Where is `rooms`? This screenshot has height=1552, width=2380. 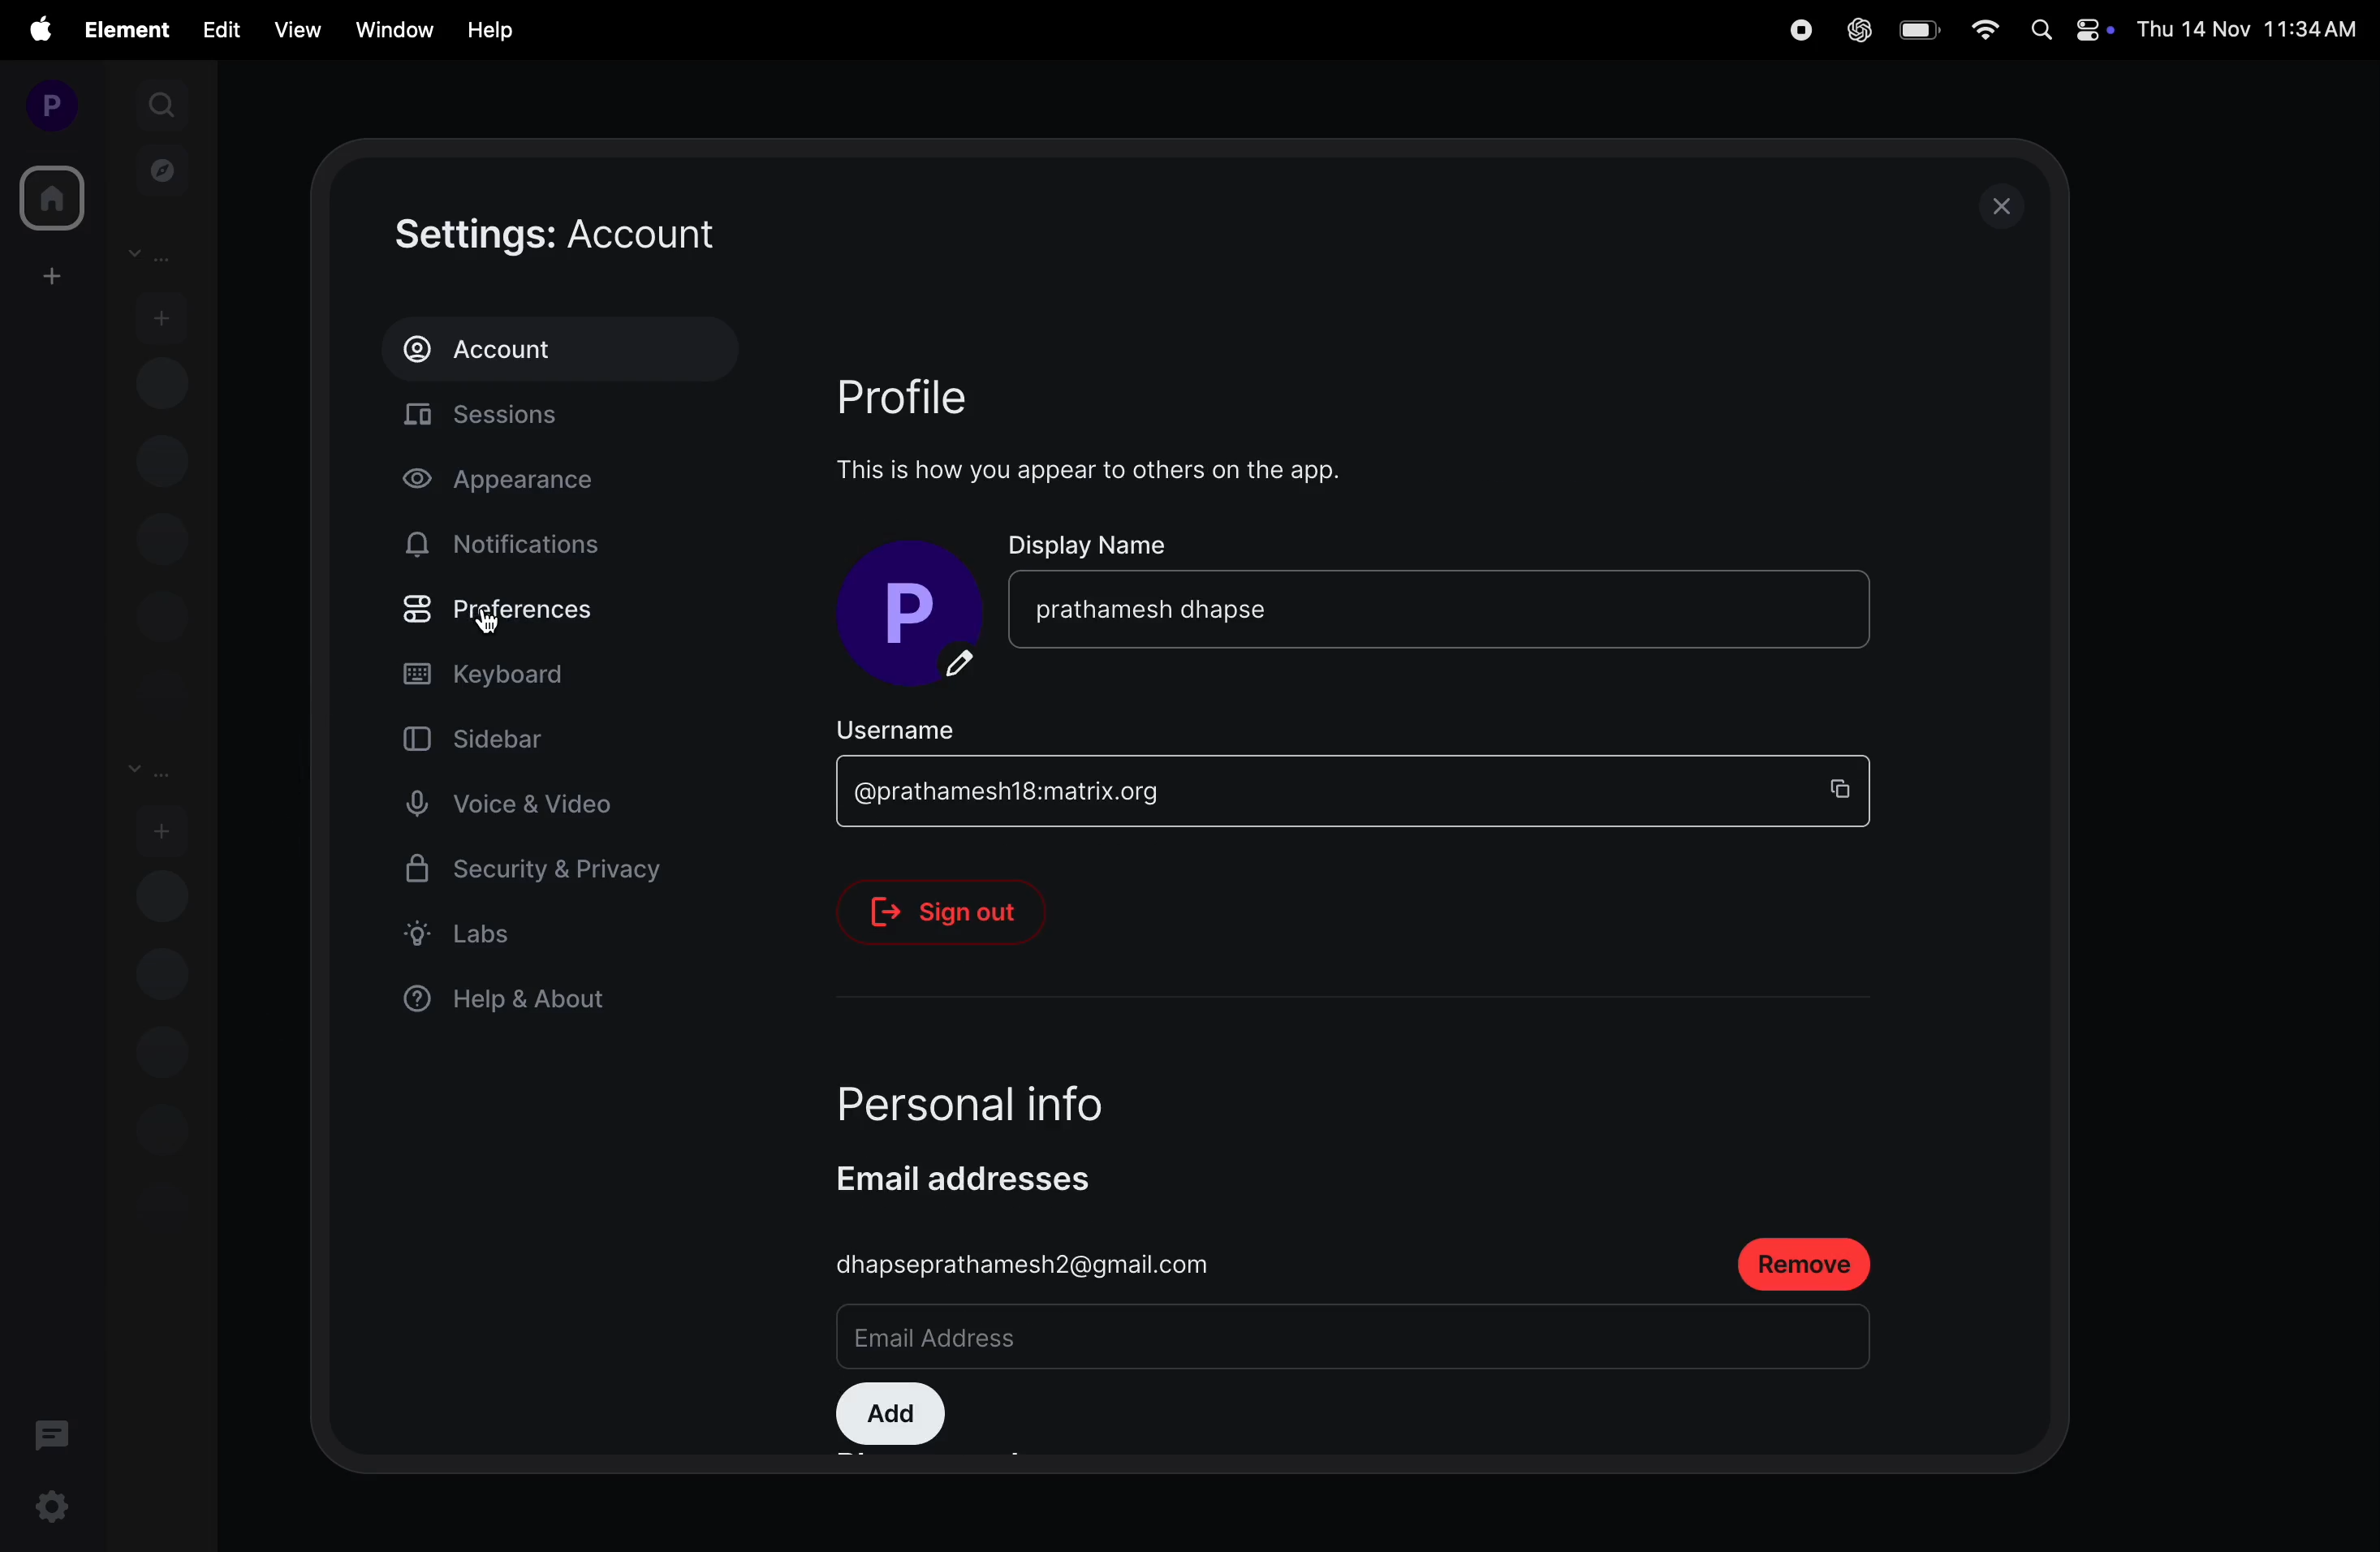
rooms is located at coordinates (149, 773).